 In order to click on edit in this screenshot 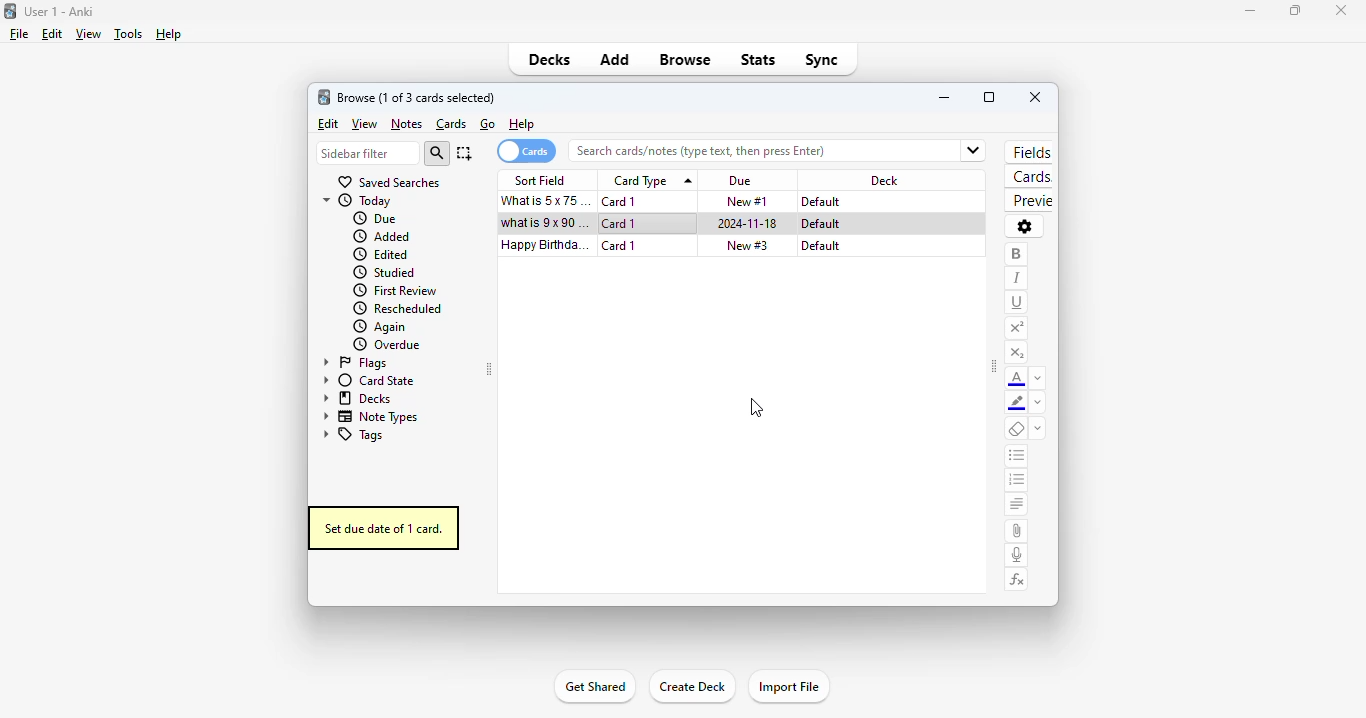, I will do `click(53, 34)`.